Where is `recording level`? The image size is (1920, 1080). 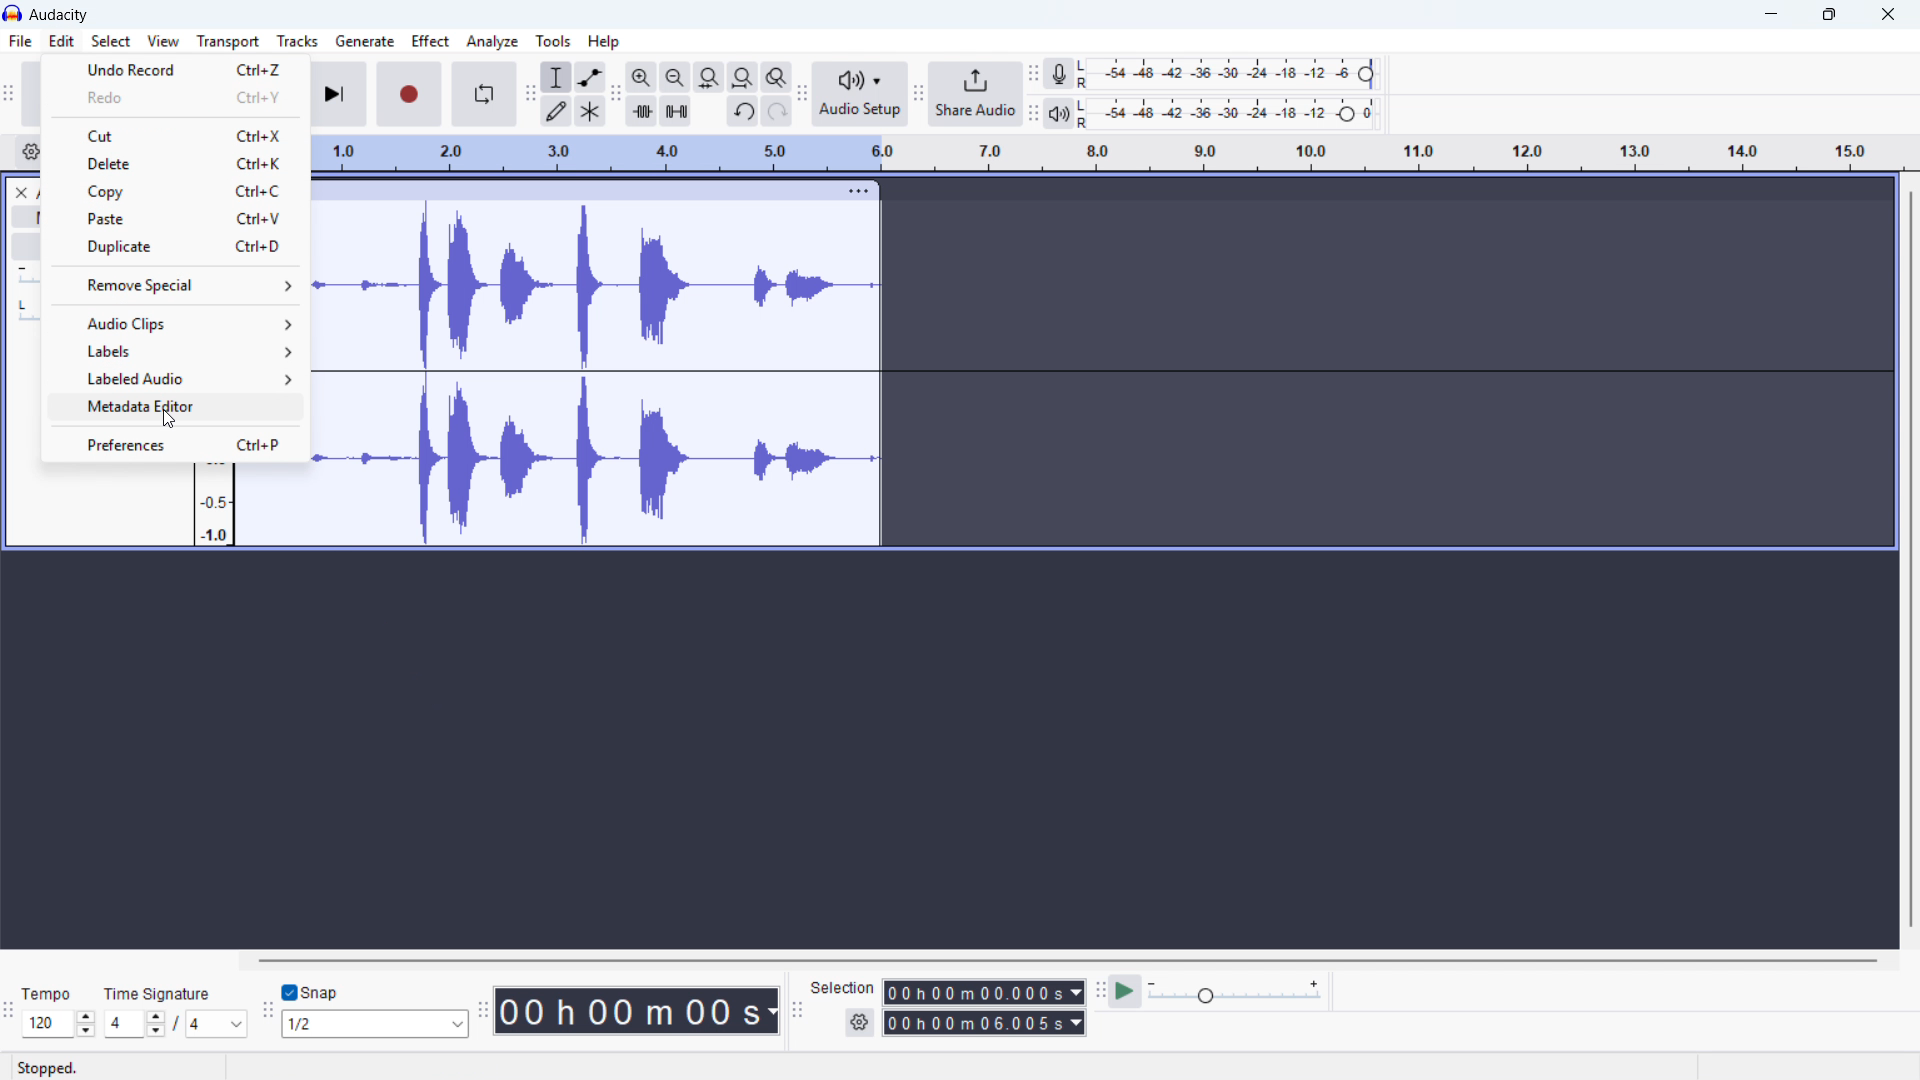
recording level is located at coordinates (1232, 74).